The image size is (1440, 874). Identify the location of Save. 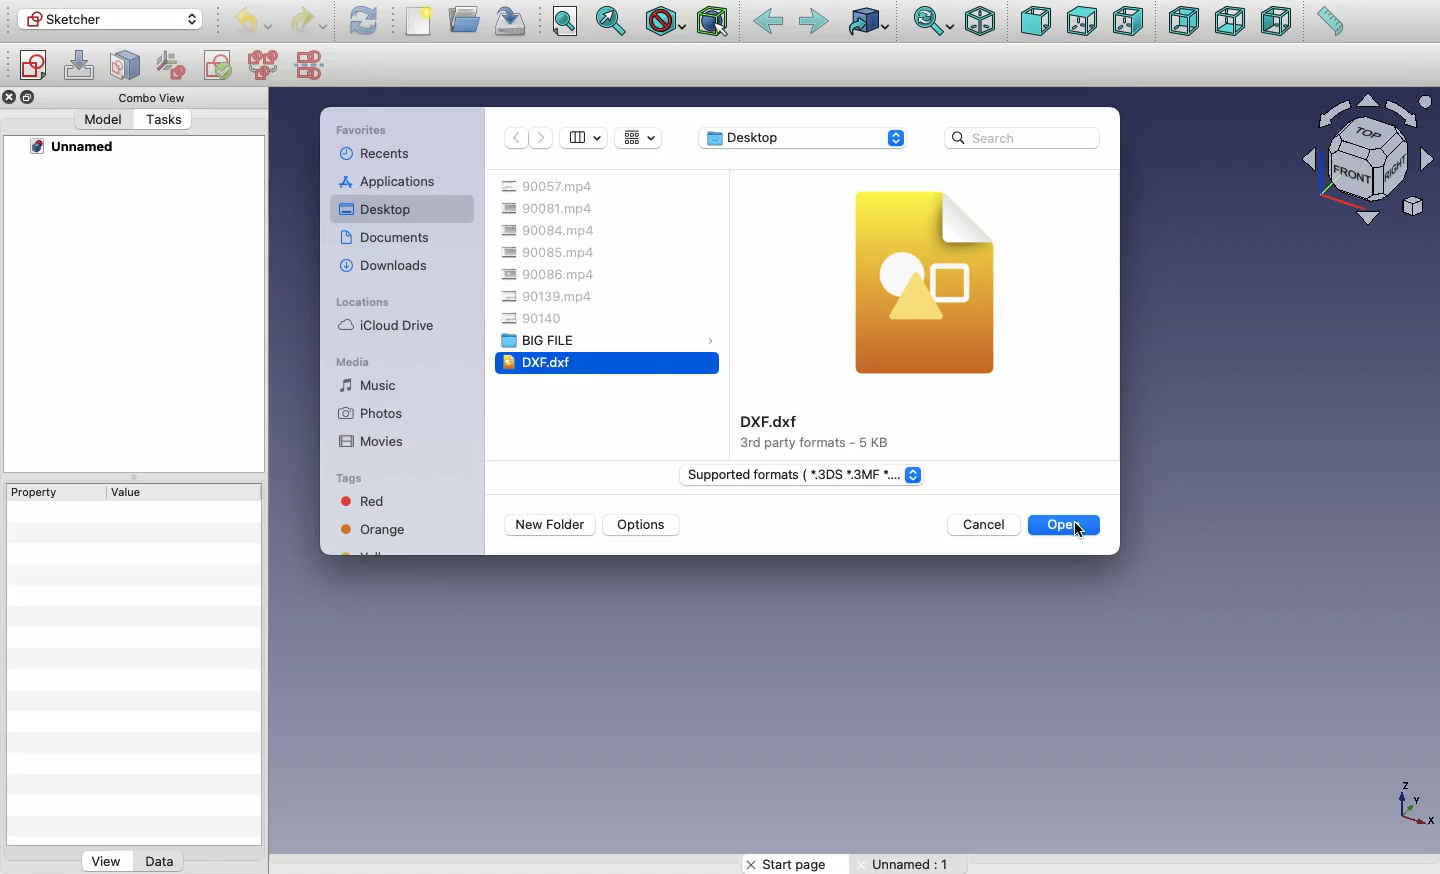
(510, 20).